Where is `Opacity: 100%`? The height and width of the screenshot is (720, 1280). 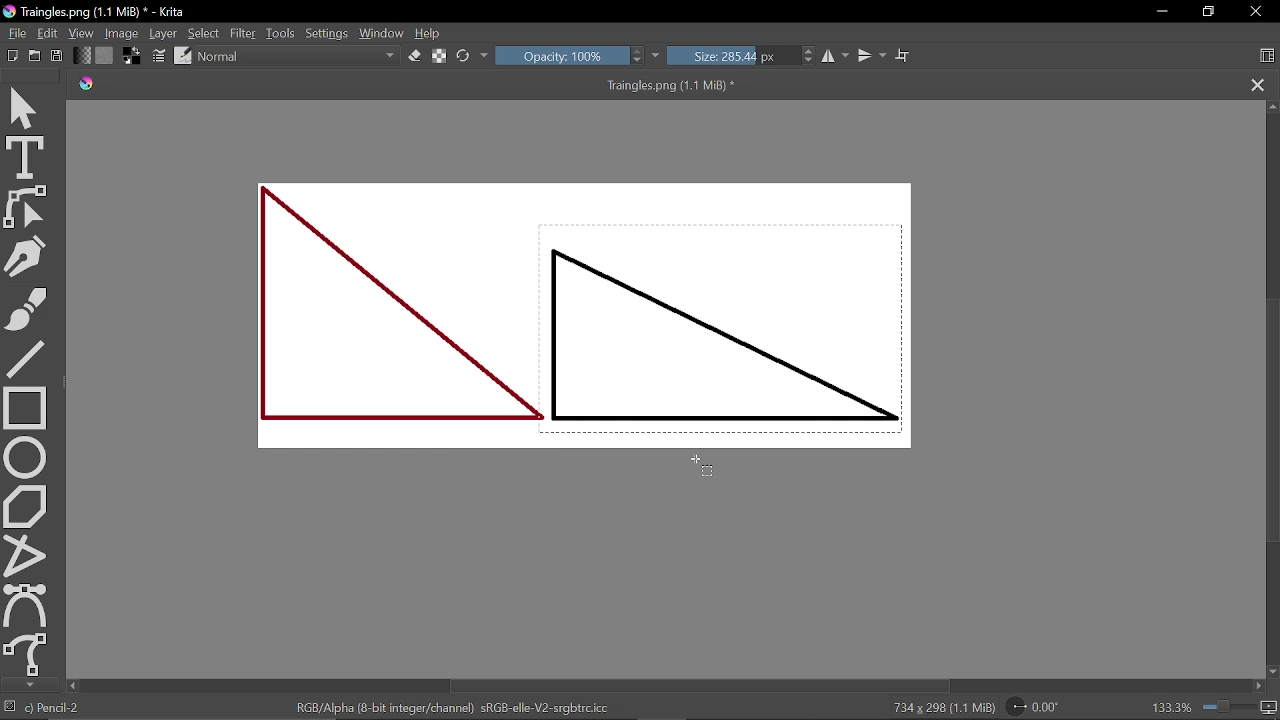 Opacity: 100% is located at coordinates (579, 56).